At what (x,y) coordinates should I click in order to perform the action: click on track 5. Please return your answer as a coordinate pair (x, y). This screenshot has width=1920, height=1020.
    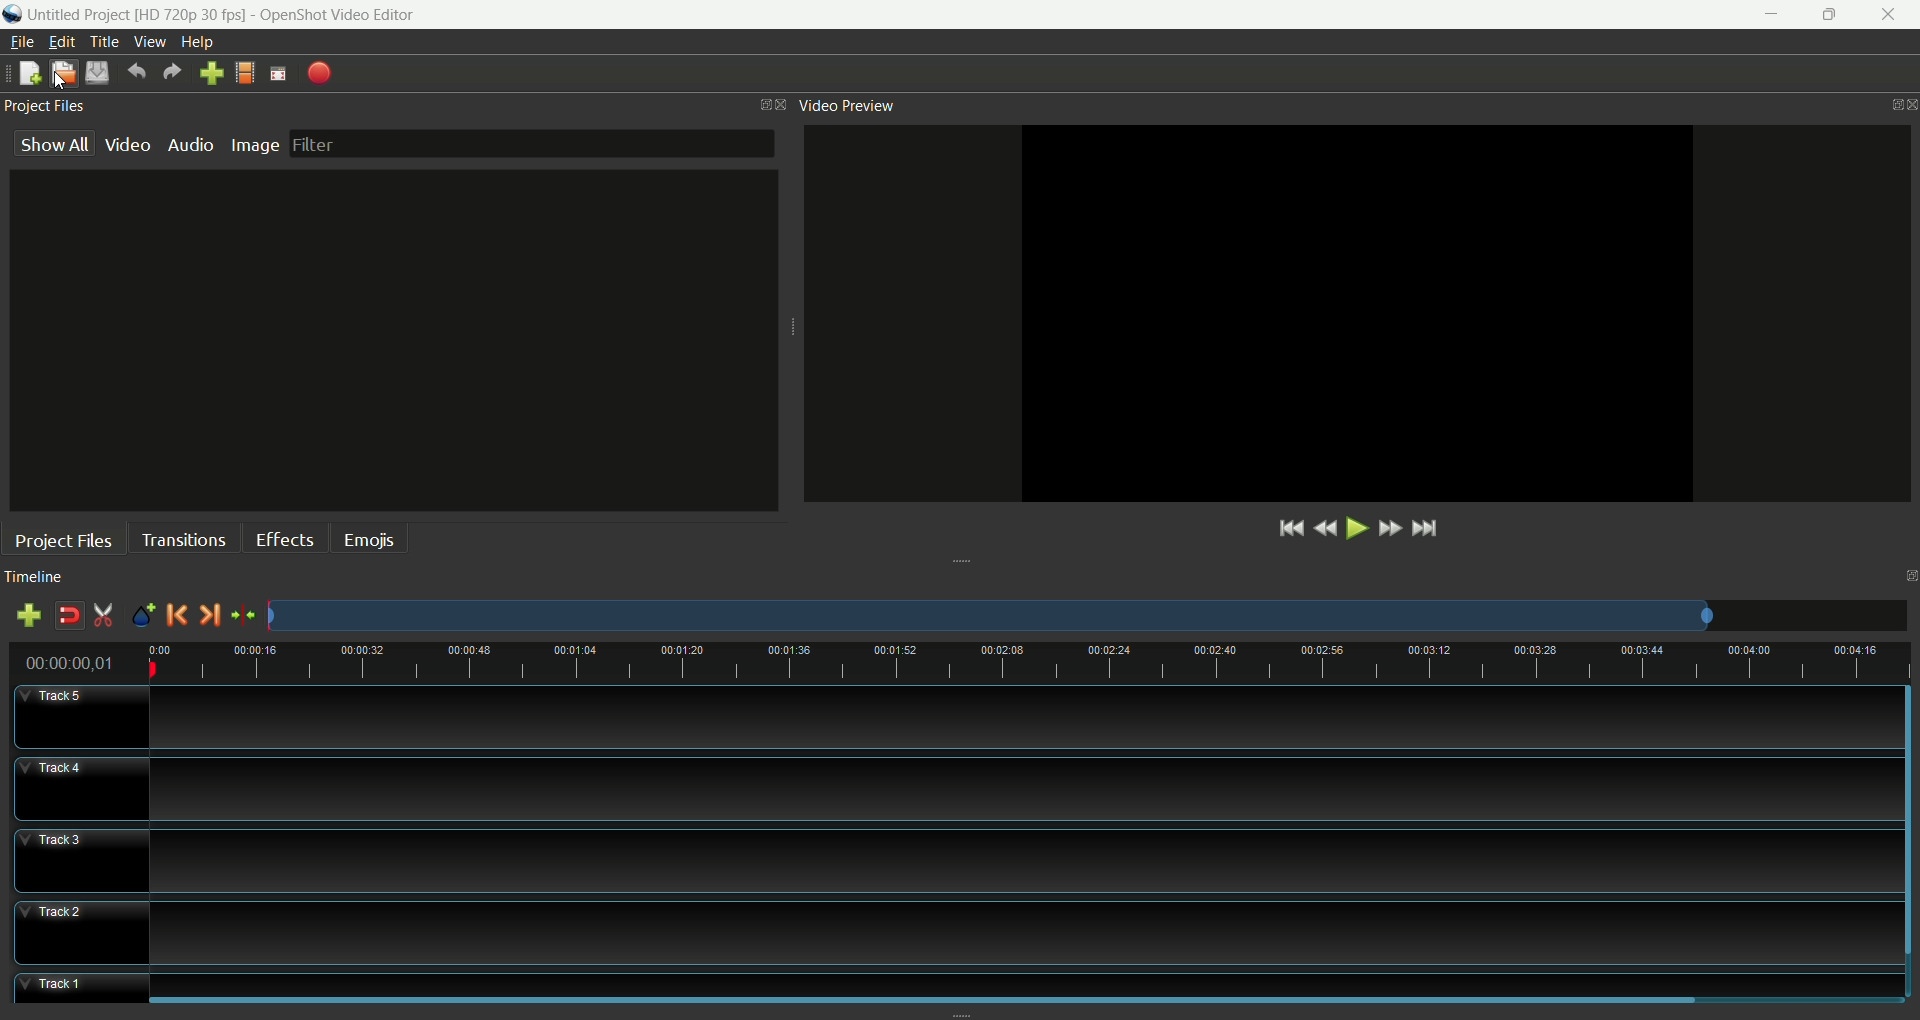
    Looking at the image, I should click on (1006, 718).